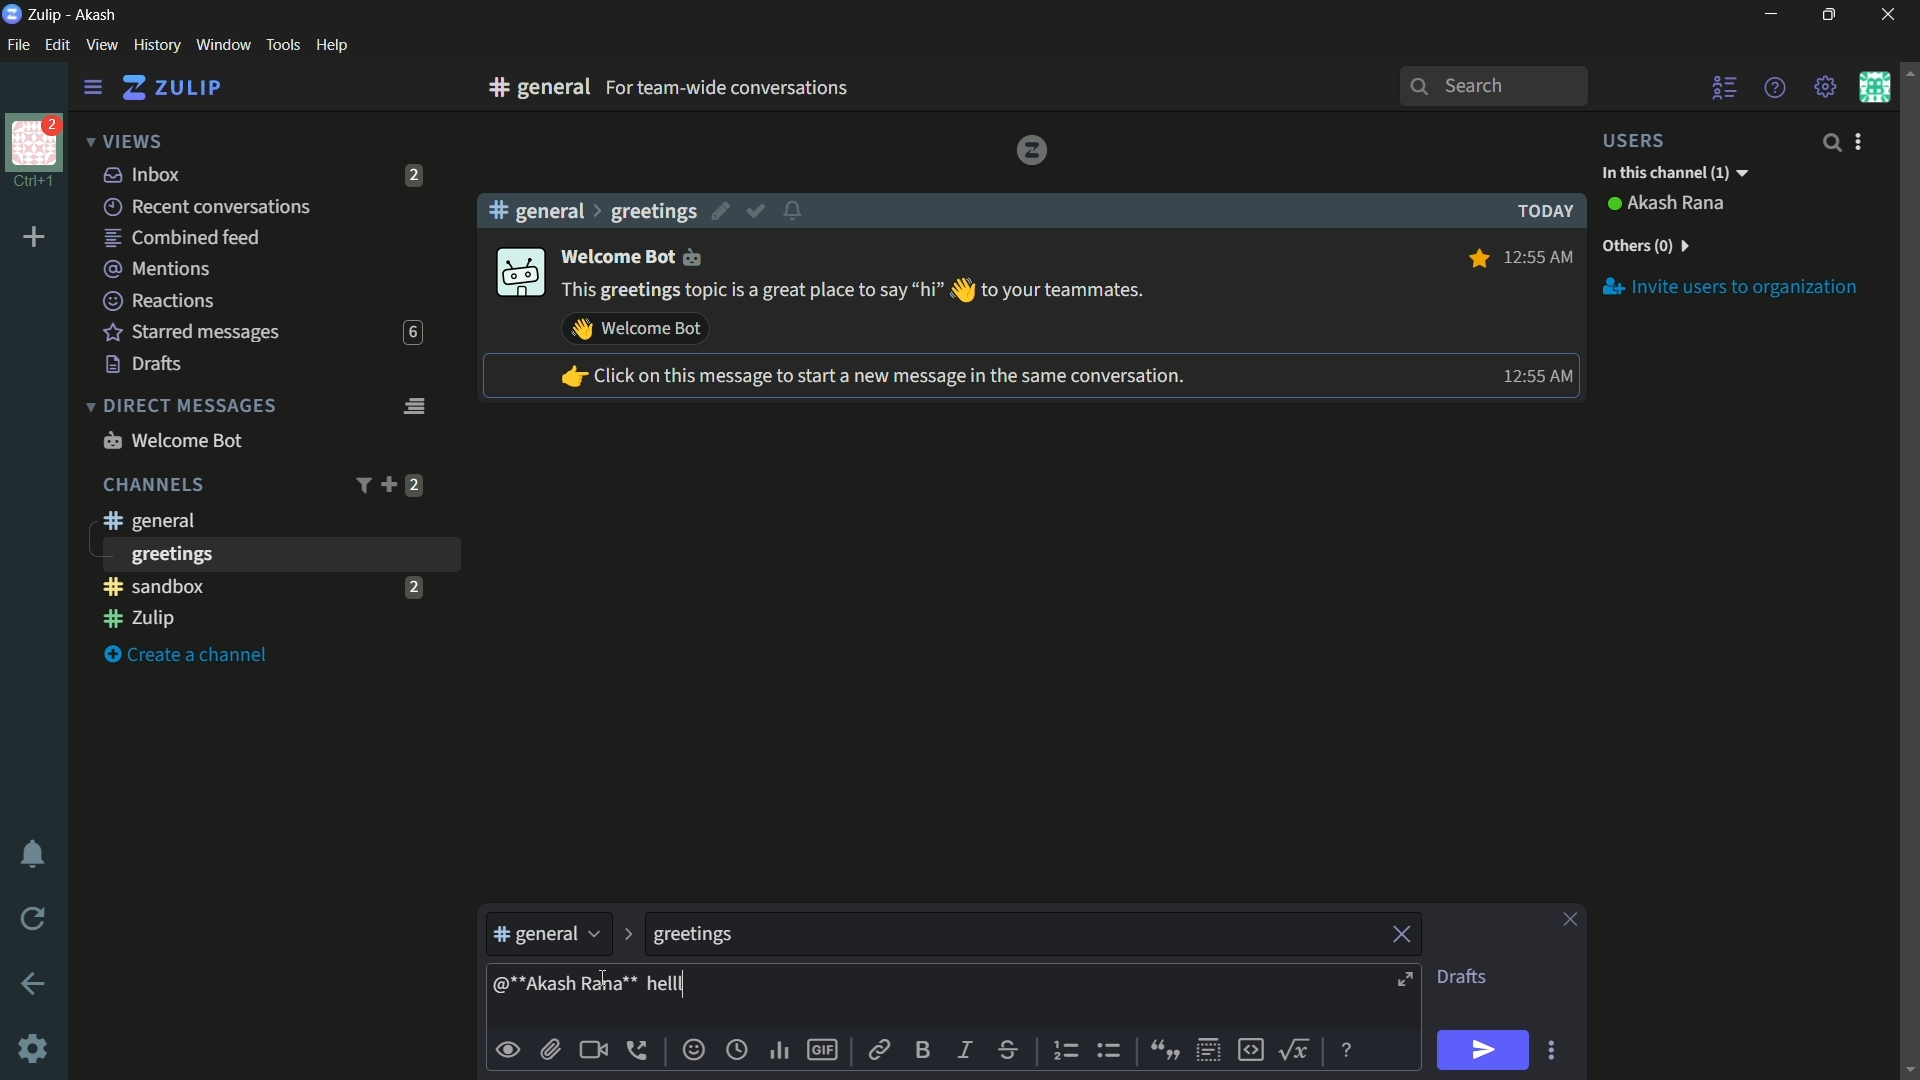 The height and width of the screenshot is (1080, 1920). What do you see at coordinates (412, 333) in the screenshot?
I see `6 unread messages` at bounding box center [412, 333].